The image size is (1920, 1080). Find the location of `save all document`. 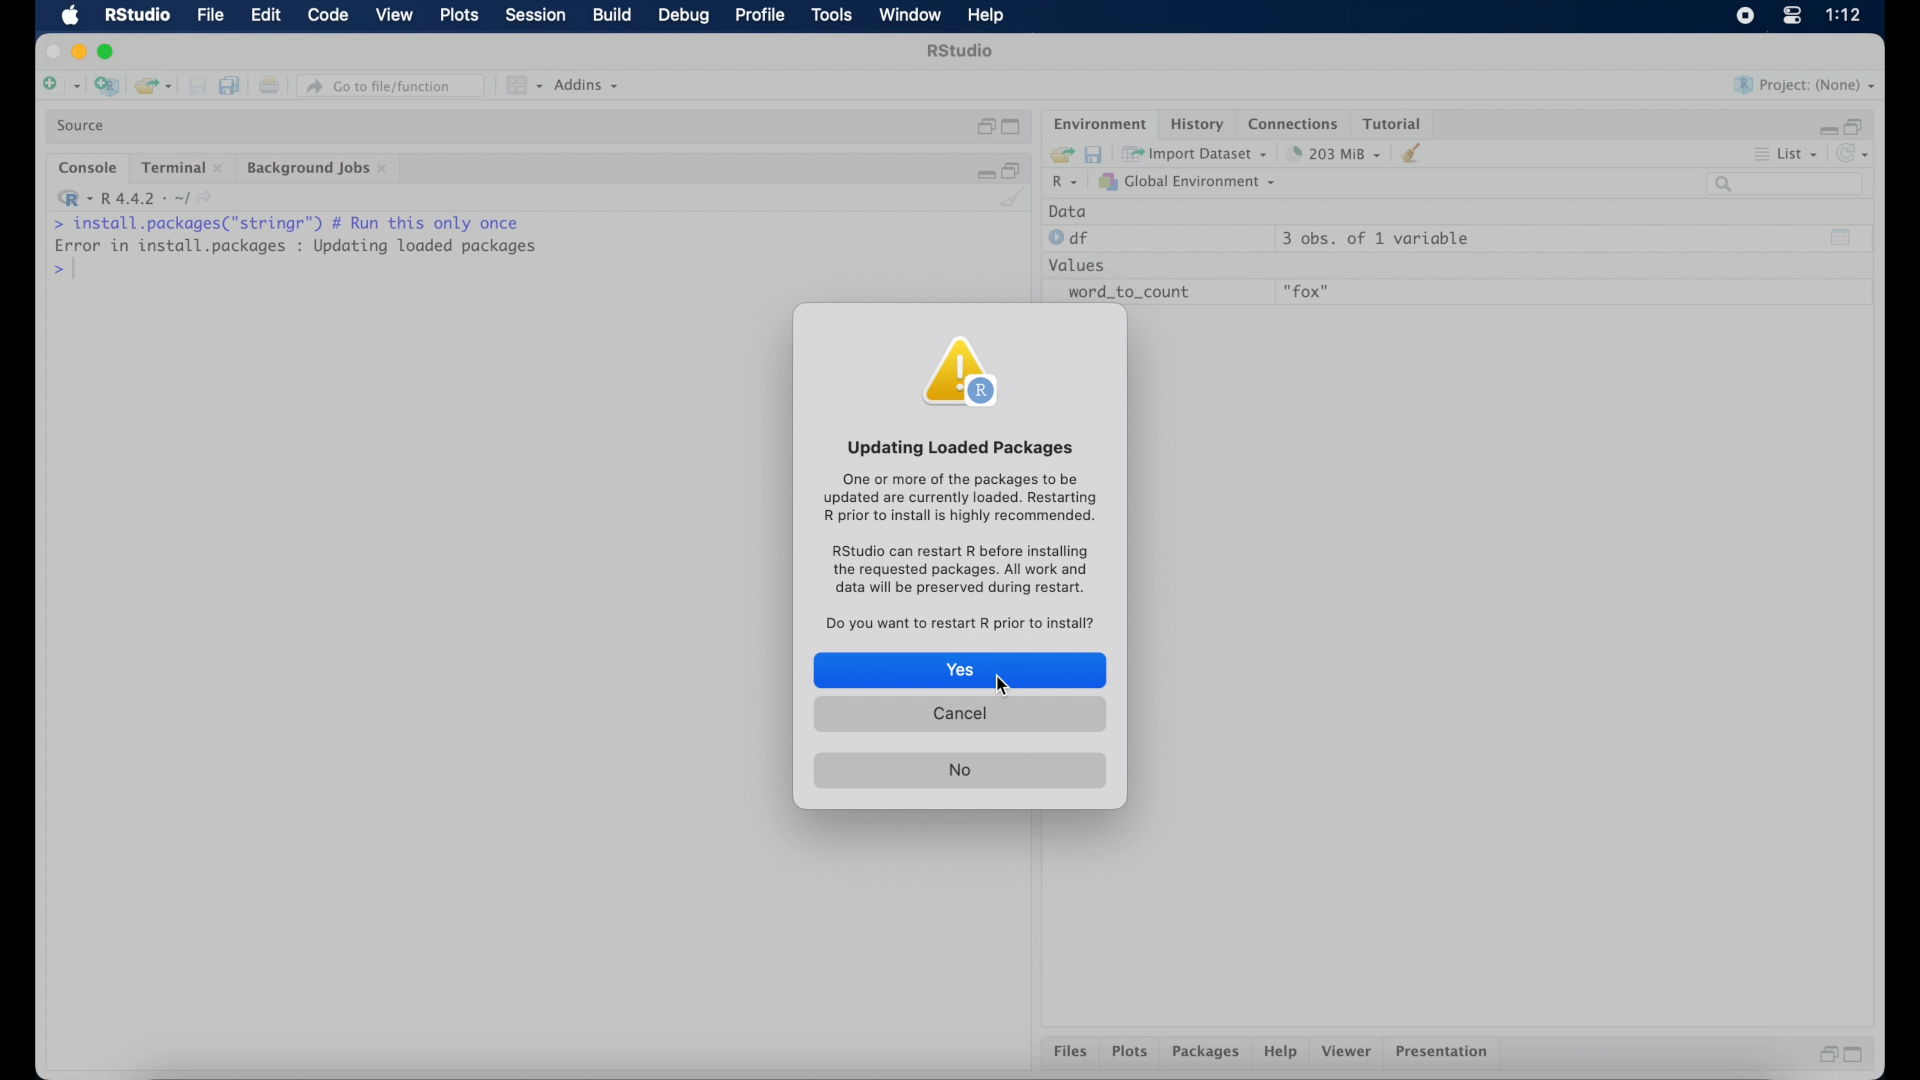

save all document is located at coordinates (234, 87).